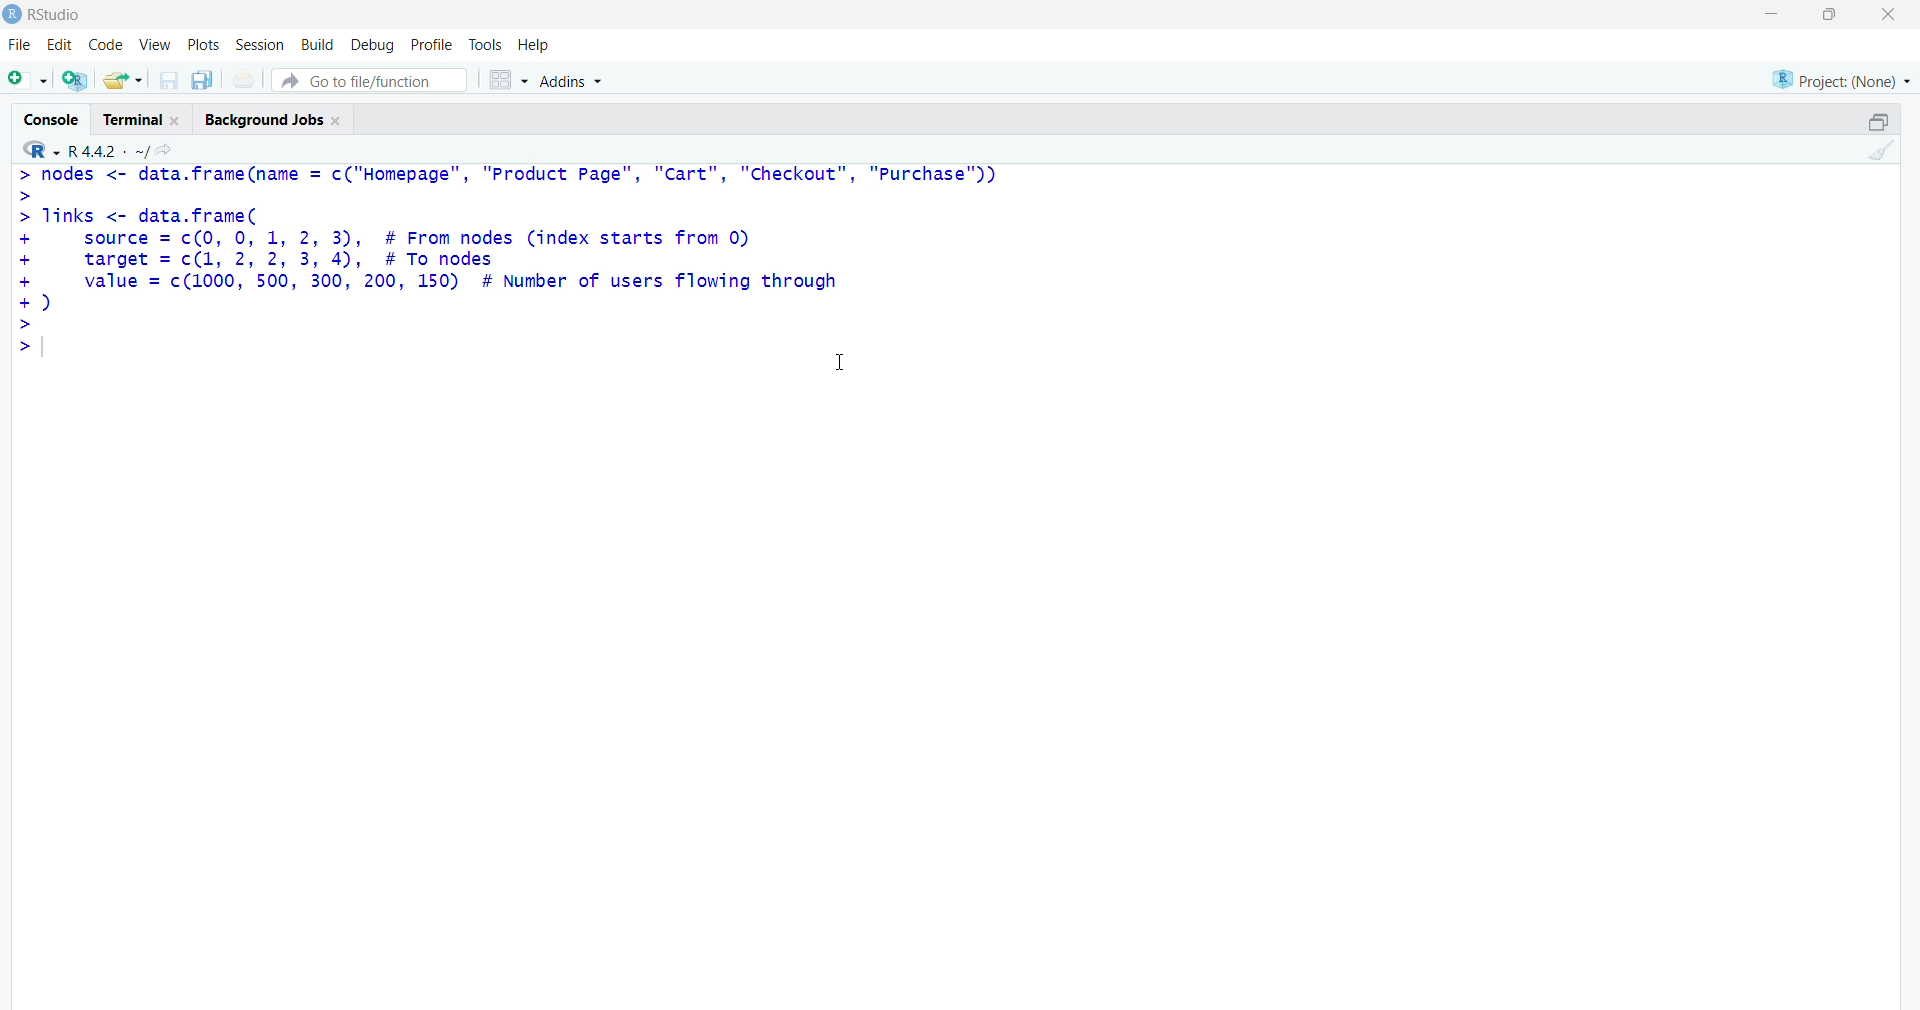 The width and height of the screenshot is (1920, 1010). Describe the element at coordinates (123, 81) in the screenshot. I see `open file` at that location.